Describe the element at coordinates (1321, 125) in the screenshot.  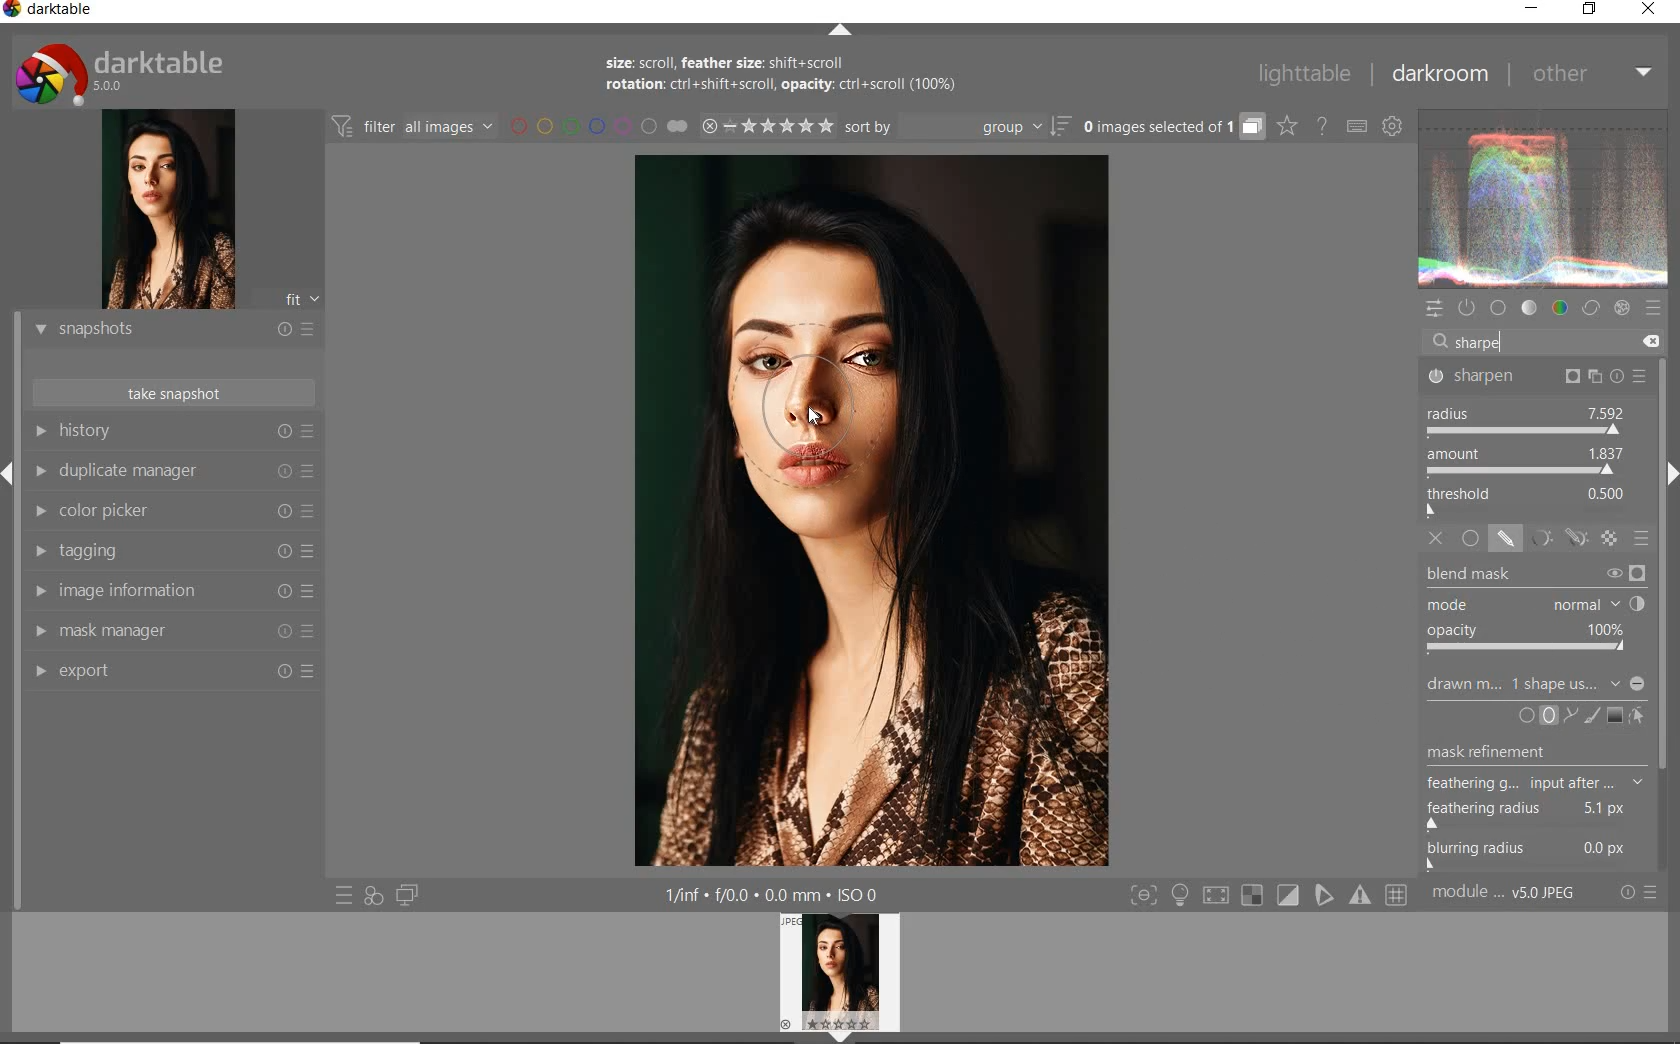
I see `enable online help` at that location.